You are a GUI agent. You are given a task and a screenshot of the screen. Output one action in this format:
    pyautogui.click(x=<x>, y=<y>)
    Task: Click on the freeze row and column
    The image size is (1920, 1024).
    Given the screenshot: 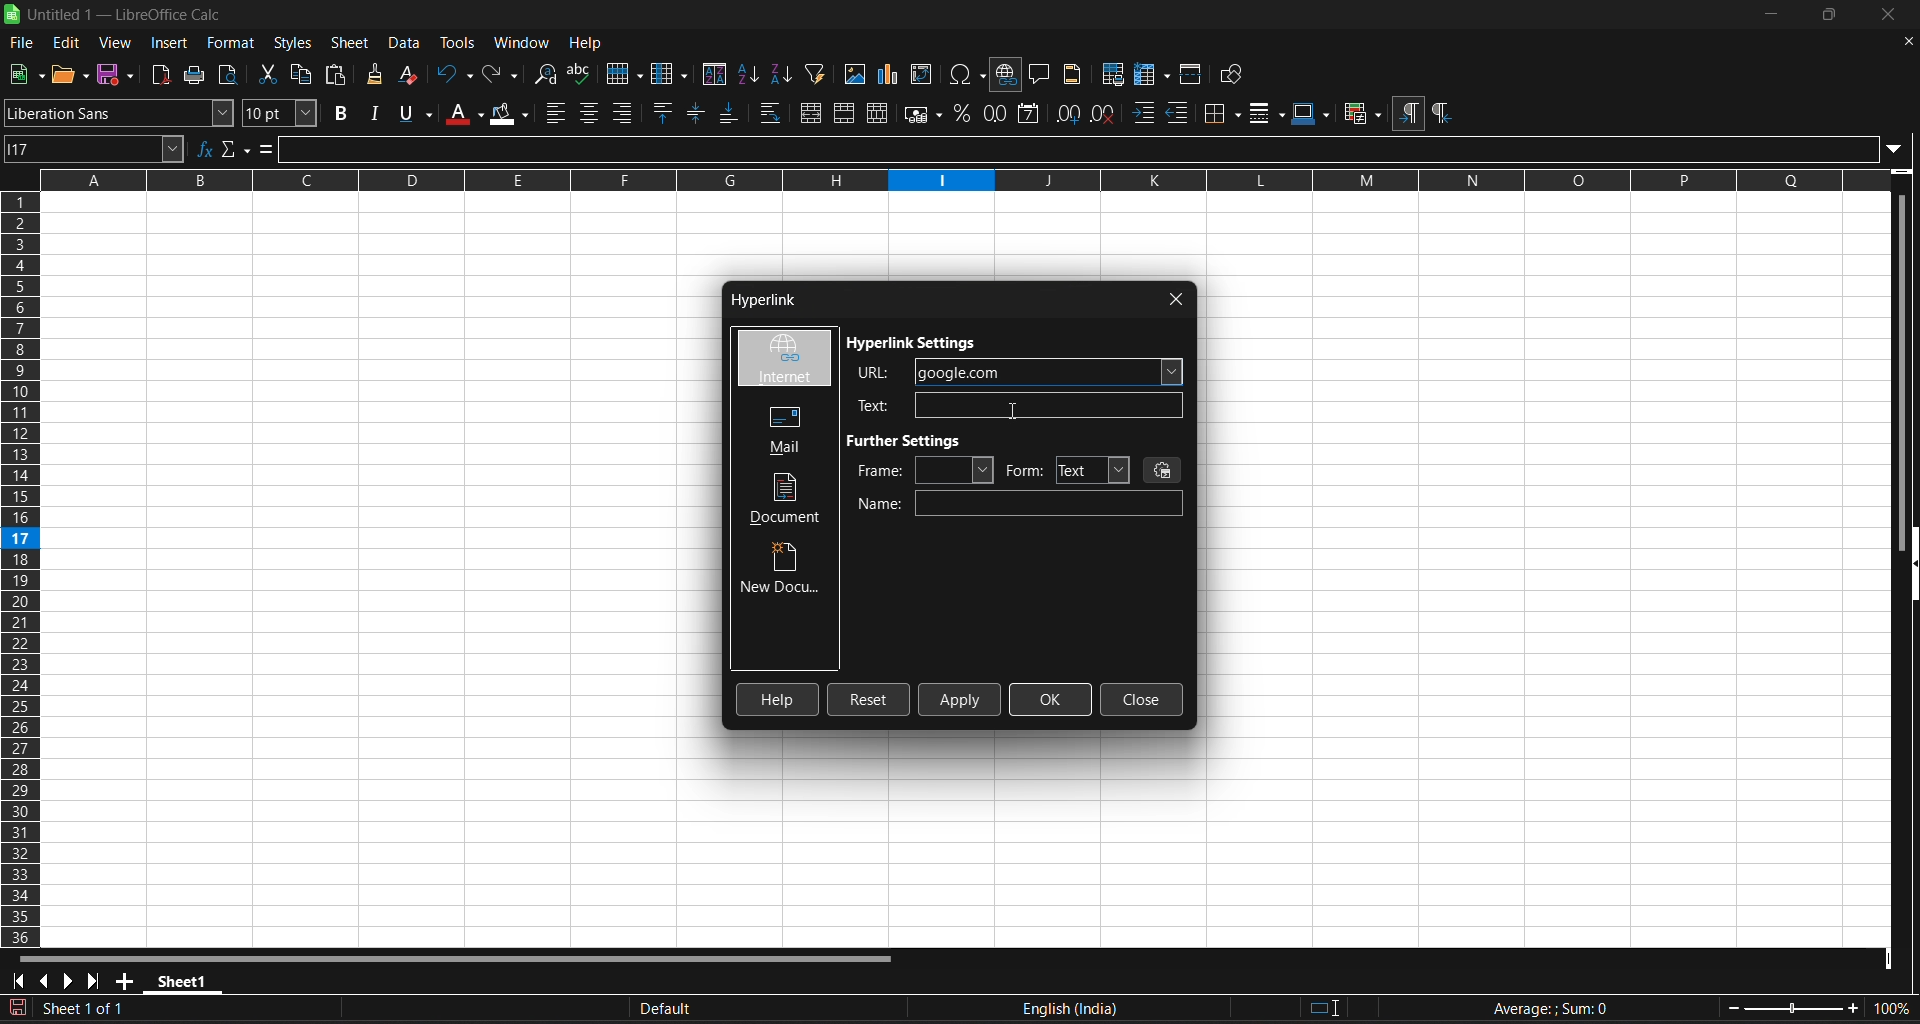 What is the action you would take?
    pyautogui.click(x=1152, y=73)
    